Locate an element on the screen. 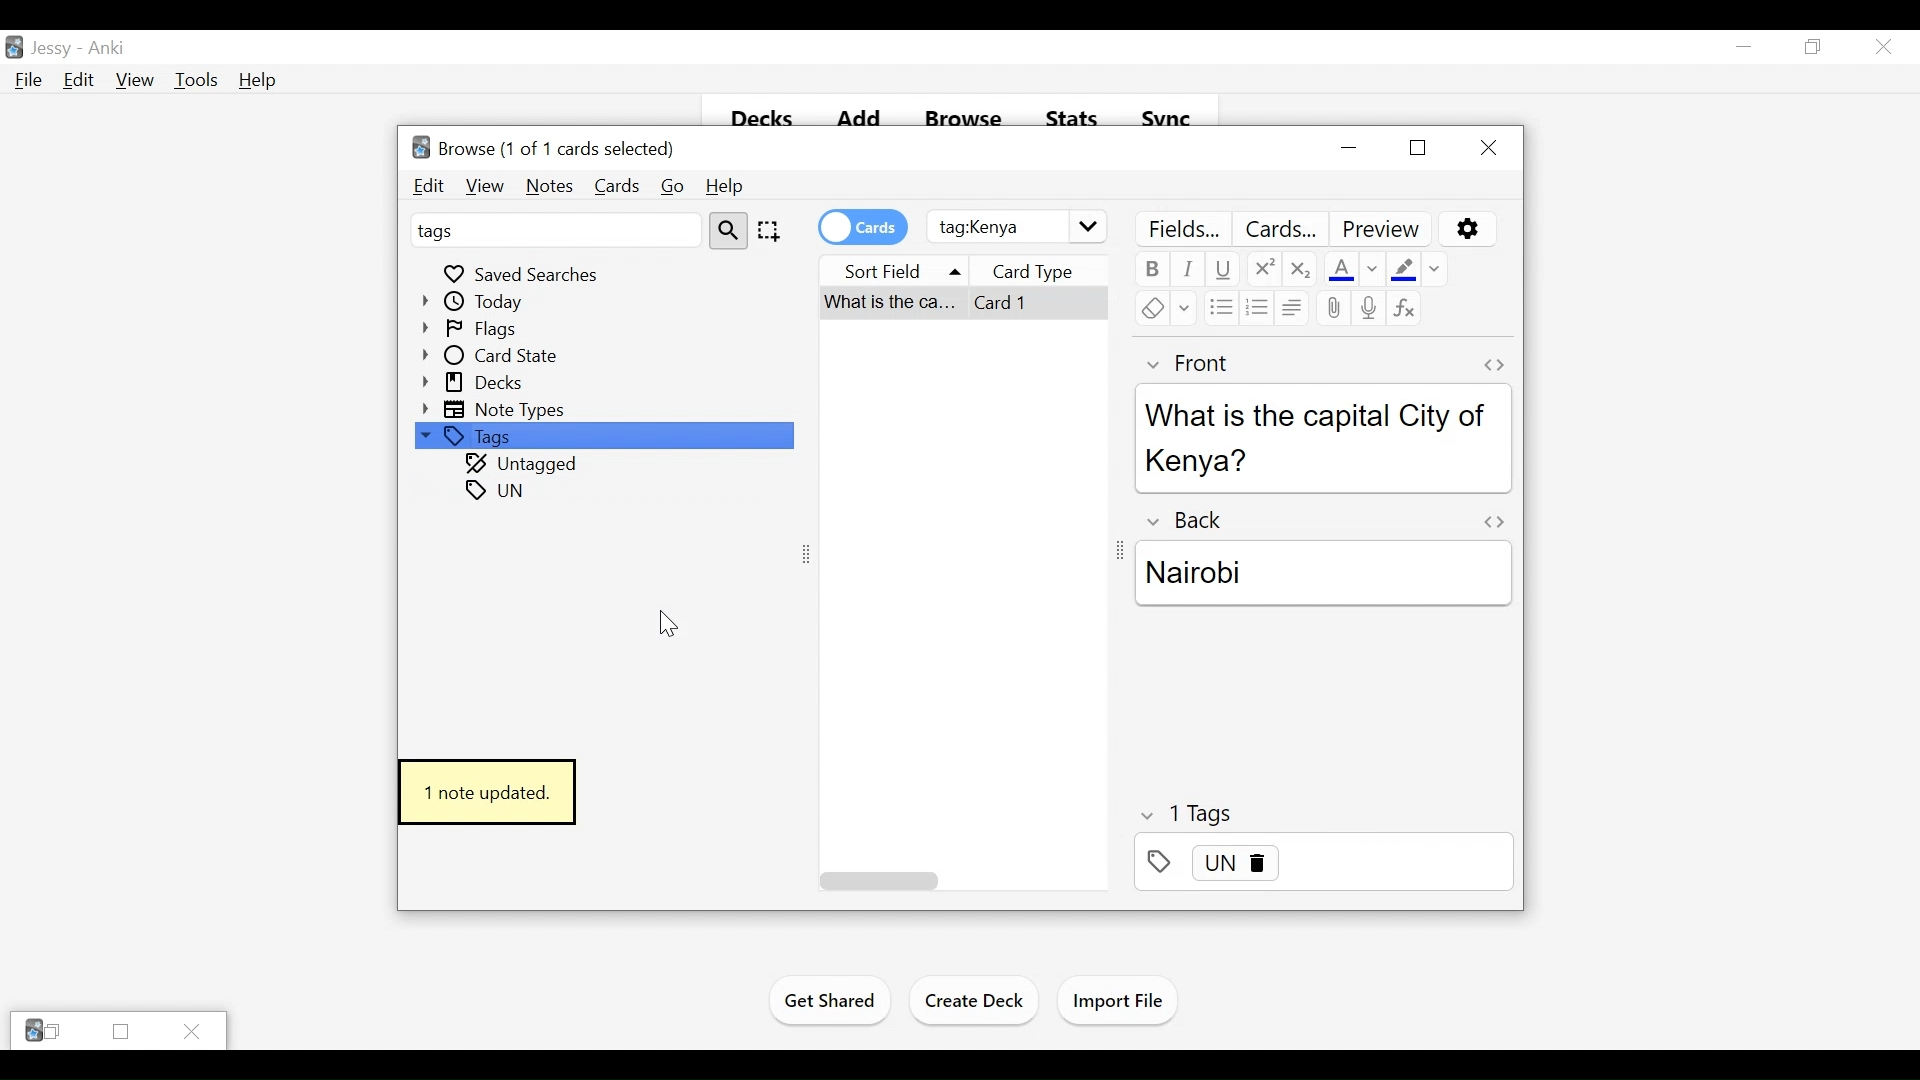 The width and height of the screenshot is (1920, 1080). Italics is located at coordinates (1189, 270).